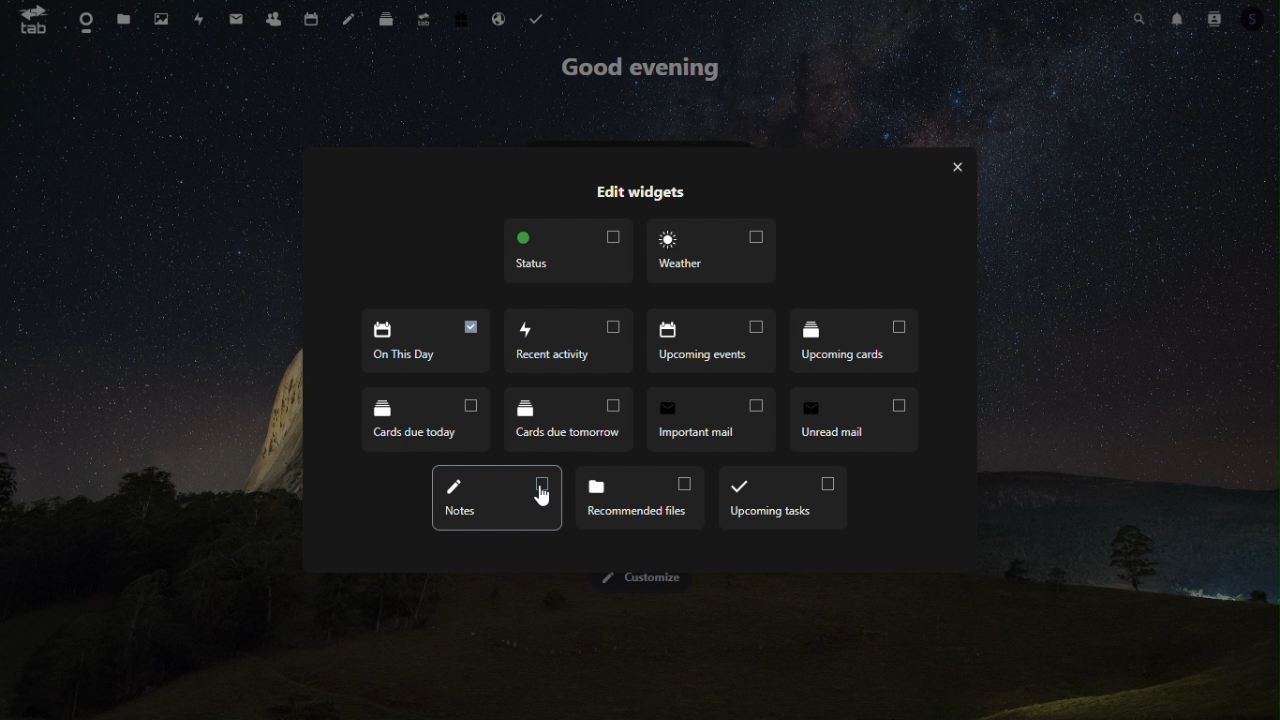 The height and width of the screenshot is (720, 1280). Describe the element at coordinates (463, 18) in the screenshot. I see `free trial` at that location.